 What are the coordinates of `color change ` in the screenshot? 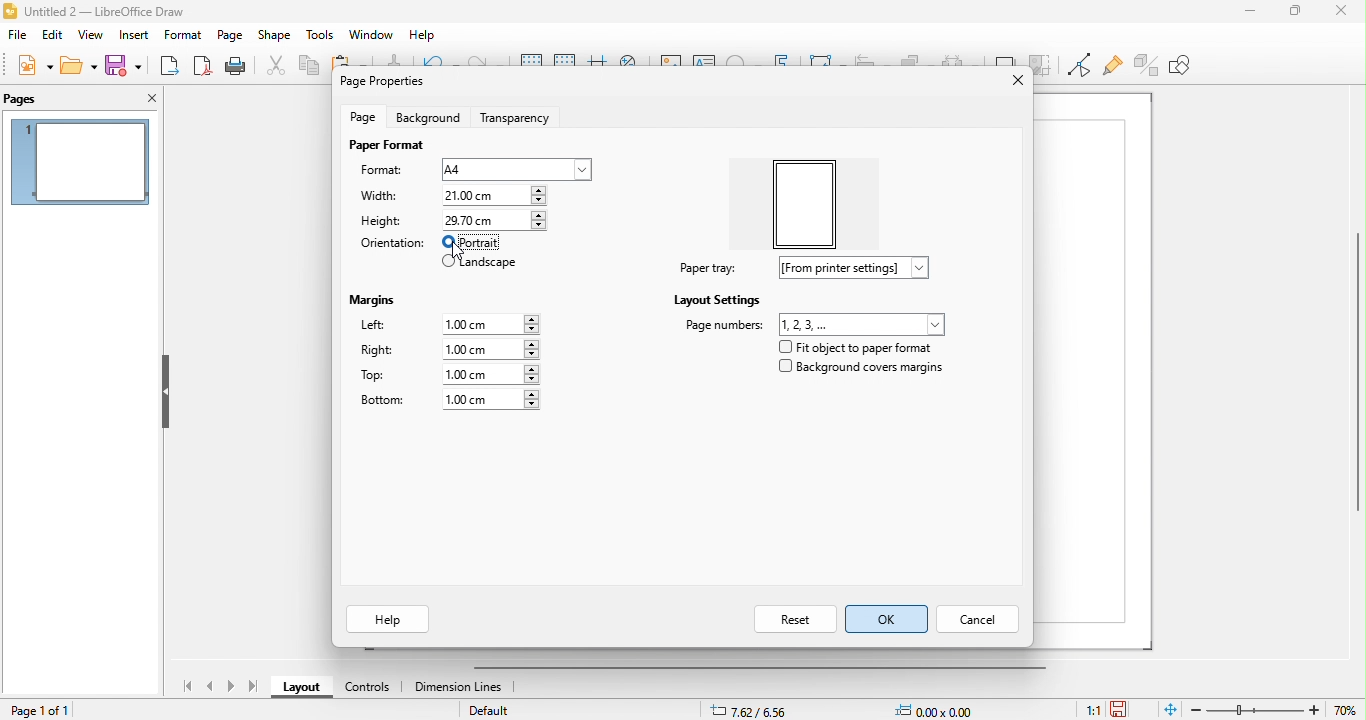 It's located at (475, 244).